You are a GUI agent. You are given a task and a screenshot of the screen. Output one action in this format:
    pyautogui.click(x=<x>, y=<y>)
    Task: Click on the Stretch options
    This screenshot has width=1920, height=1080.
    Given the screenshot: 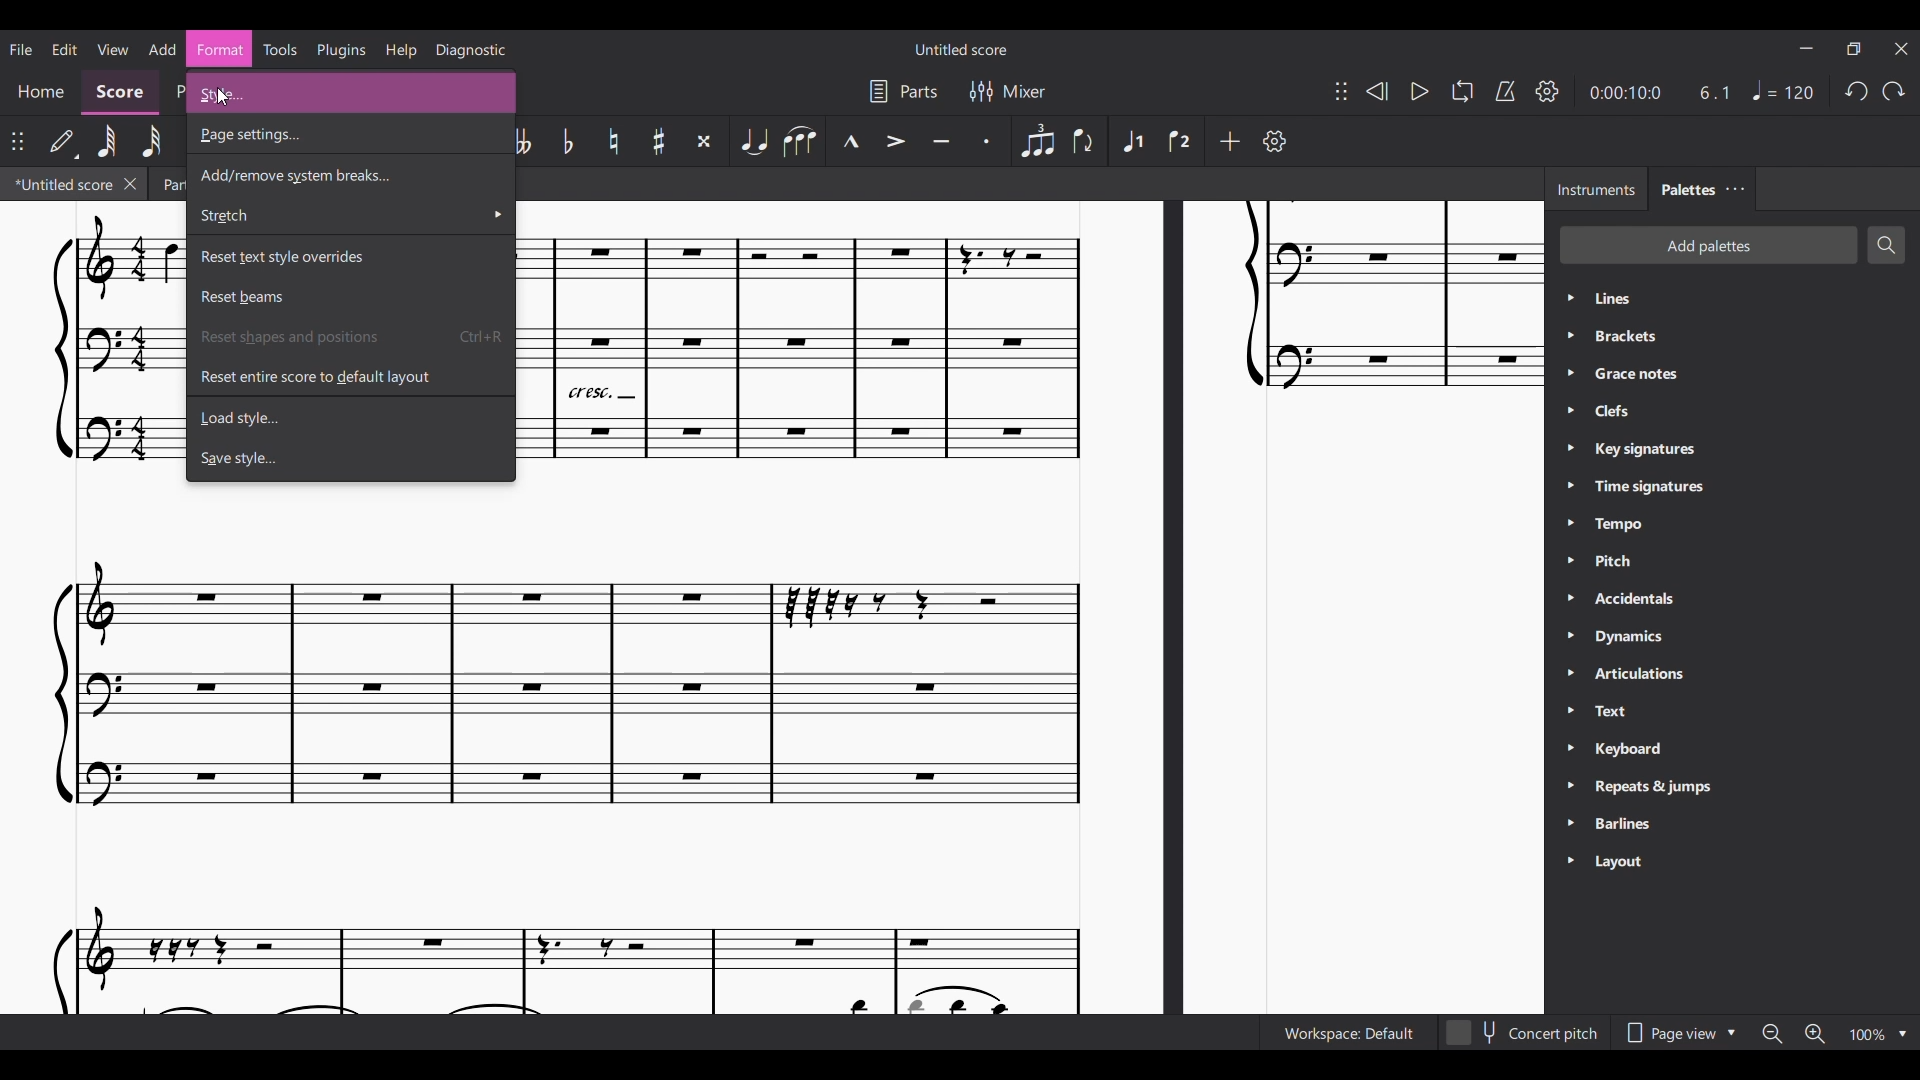 What is the action you would take?
    pyautogui.click(x=349, y=216)
    